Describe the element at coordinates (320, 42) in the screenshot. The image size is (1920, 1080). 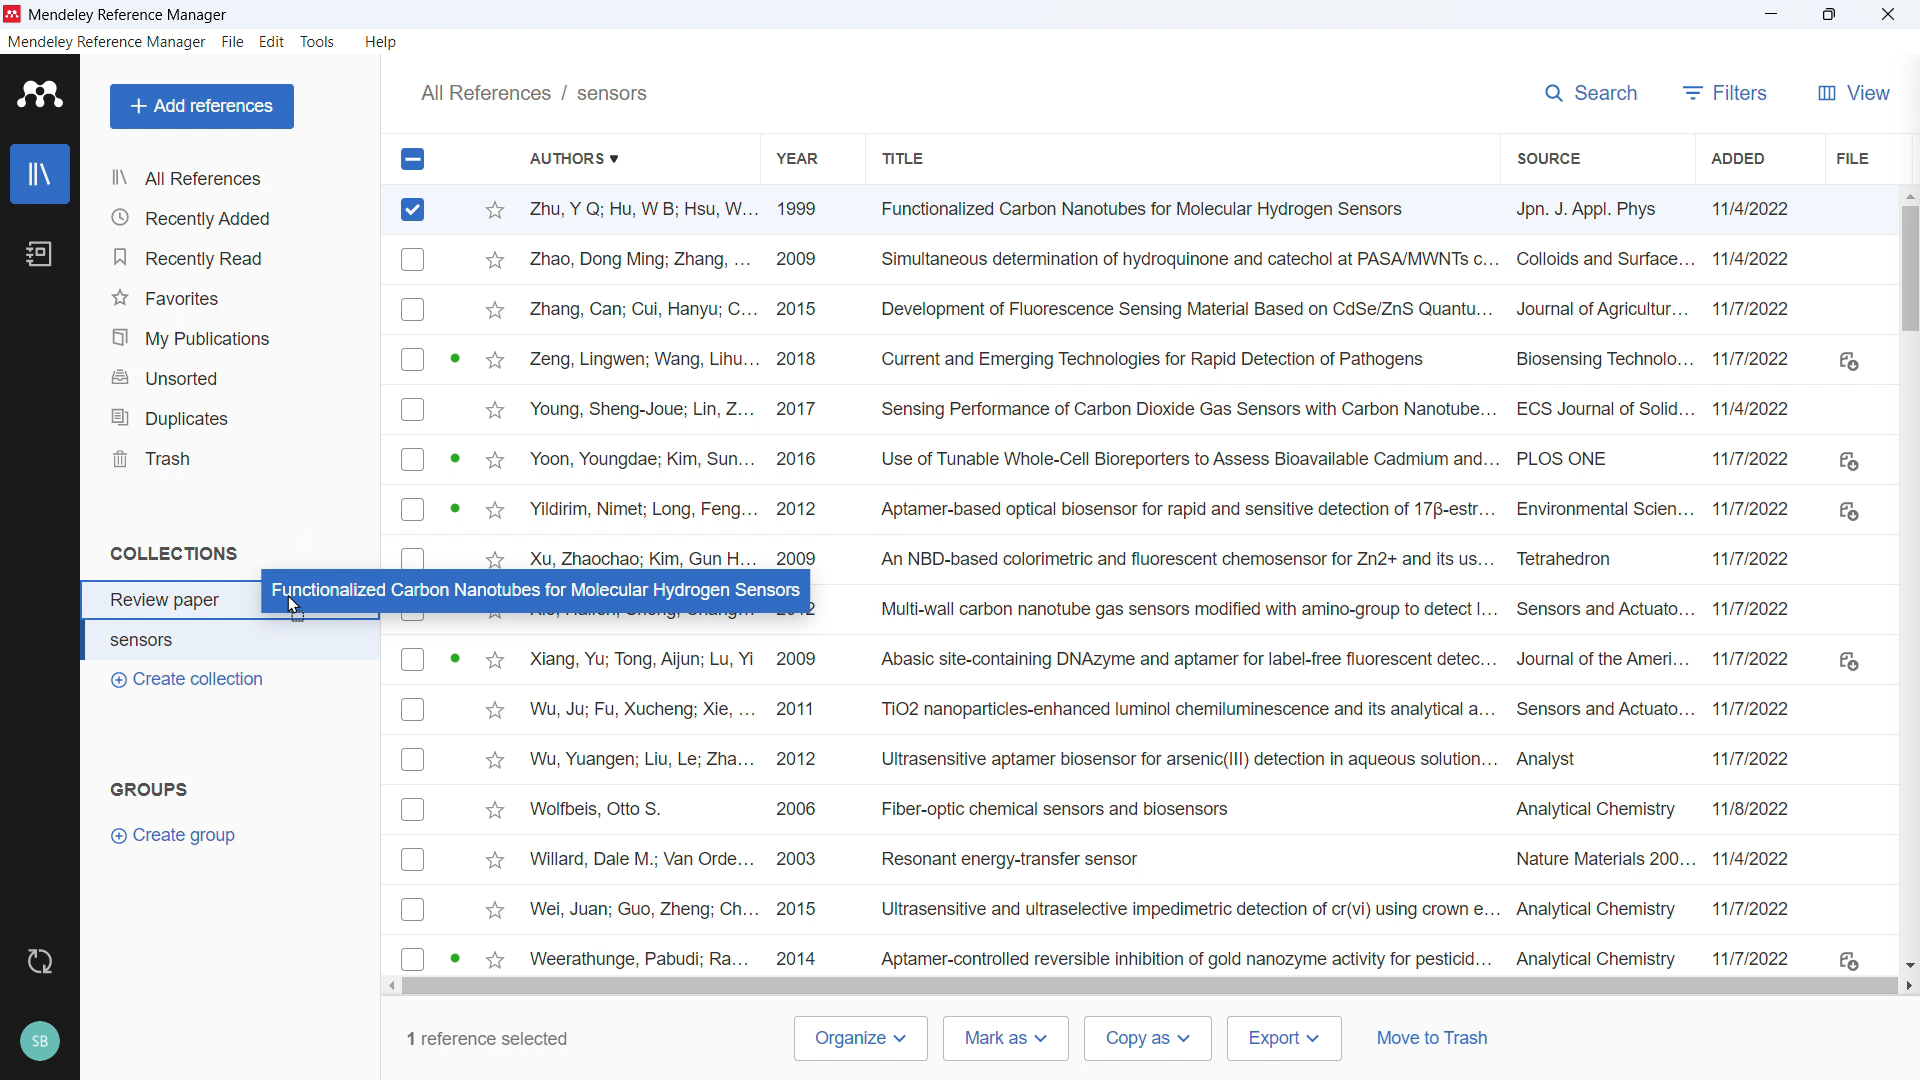
I see `tools ` at that location.